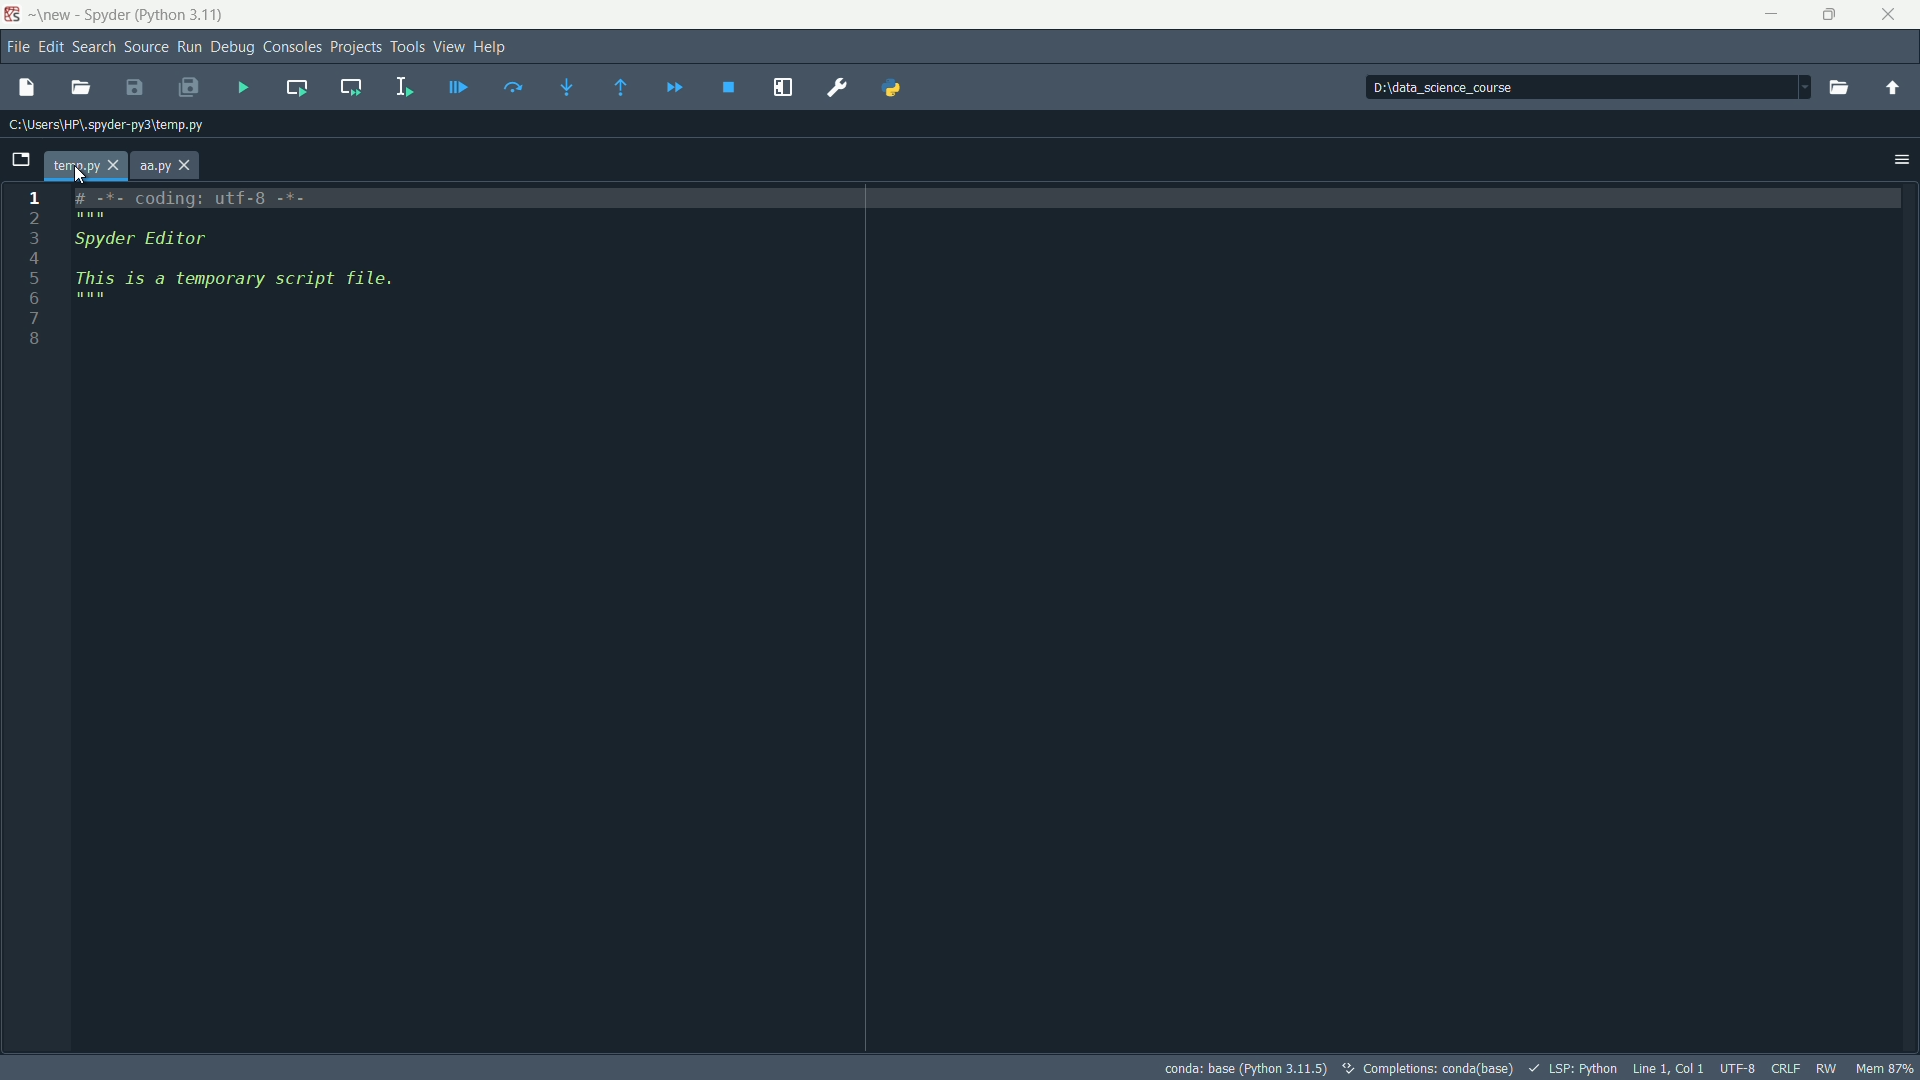  What do you see at coordinates (494, 47) in the screenshot?
I see `help menu` at bounding box center [494, 47].